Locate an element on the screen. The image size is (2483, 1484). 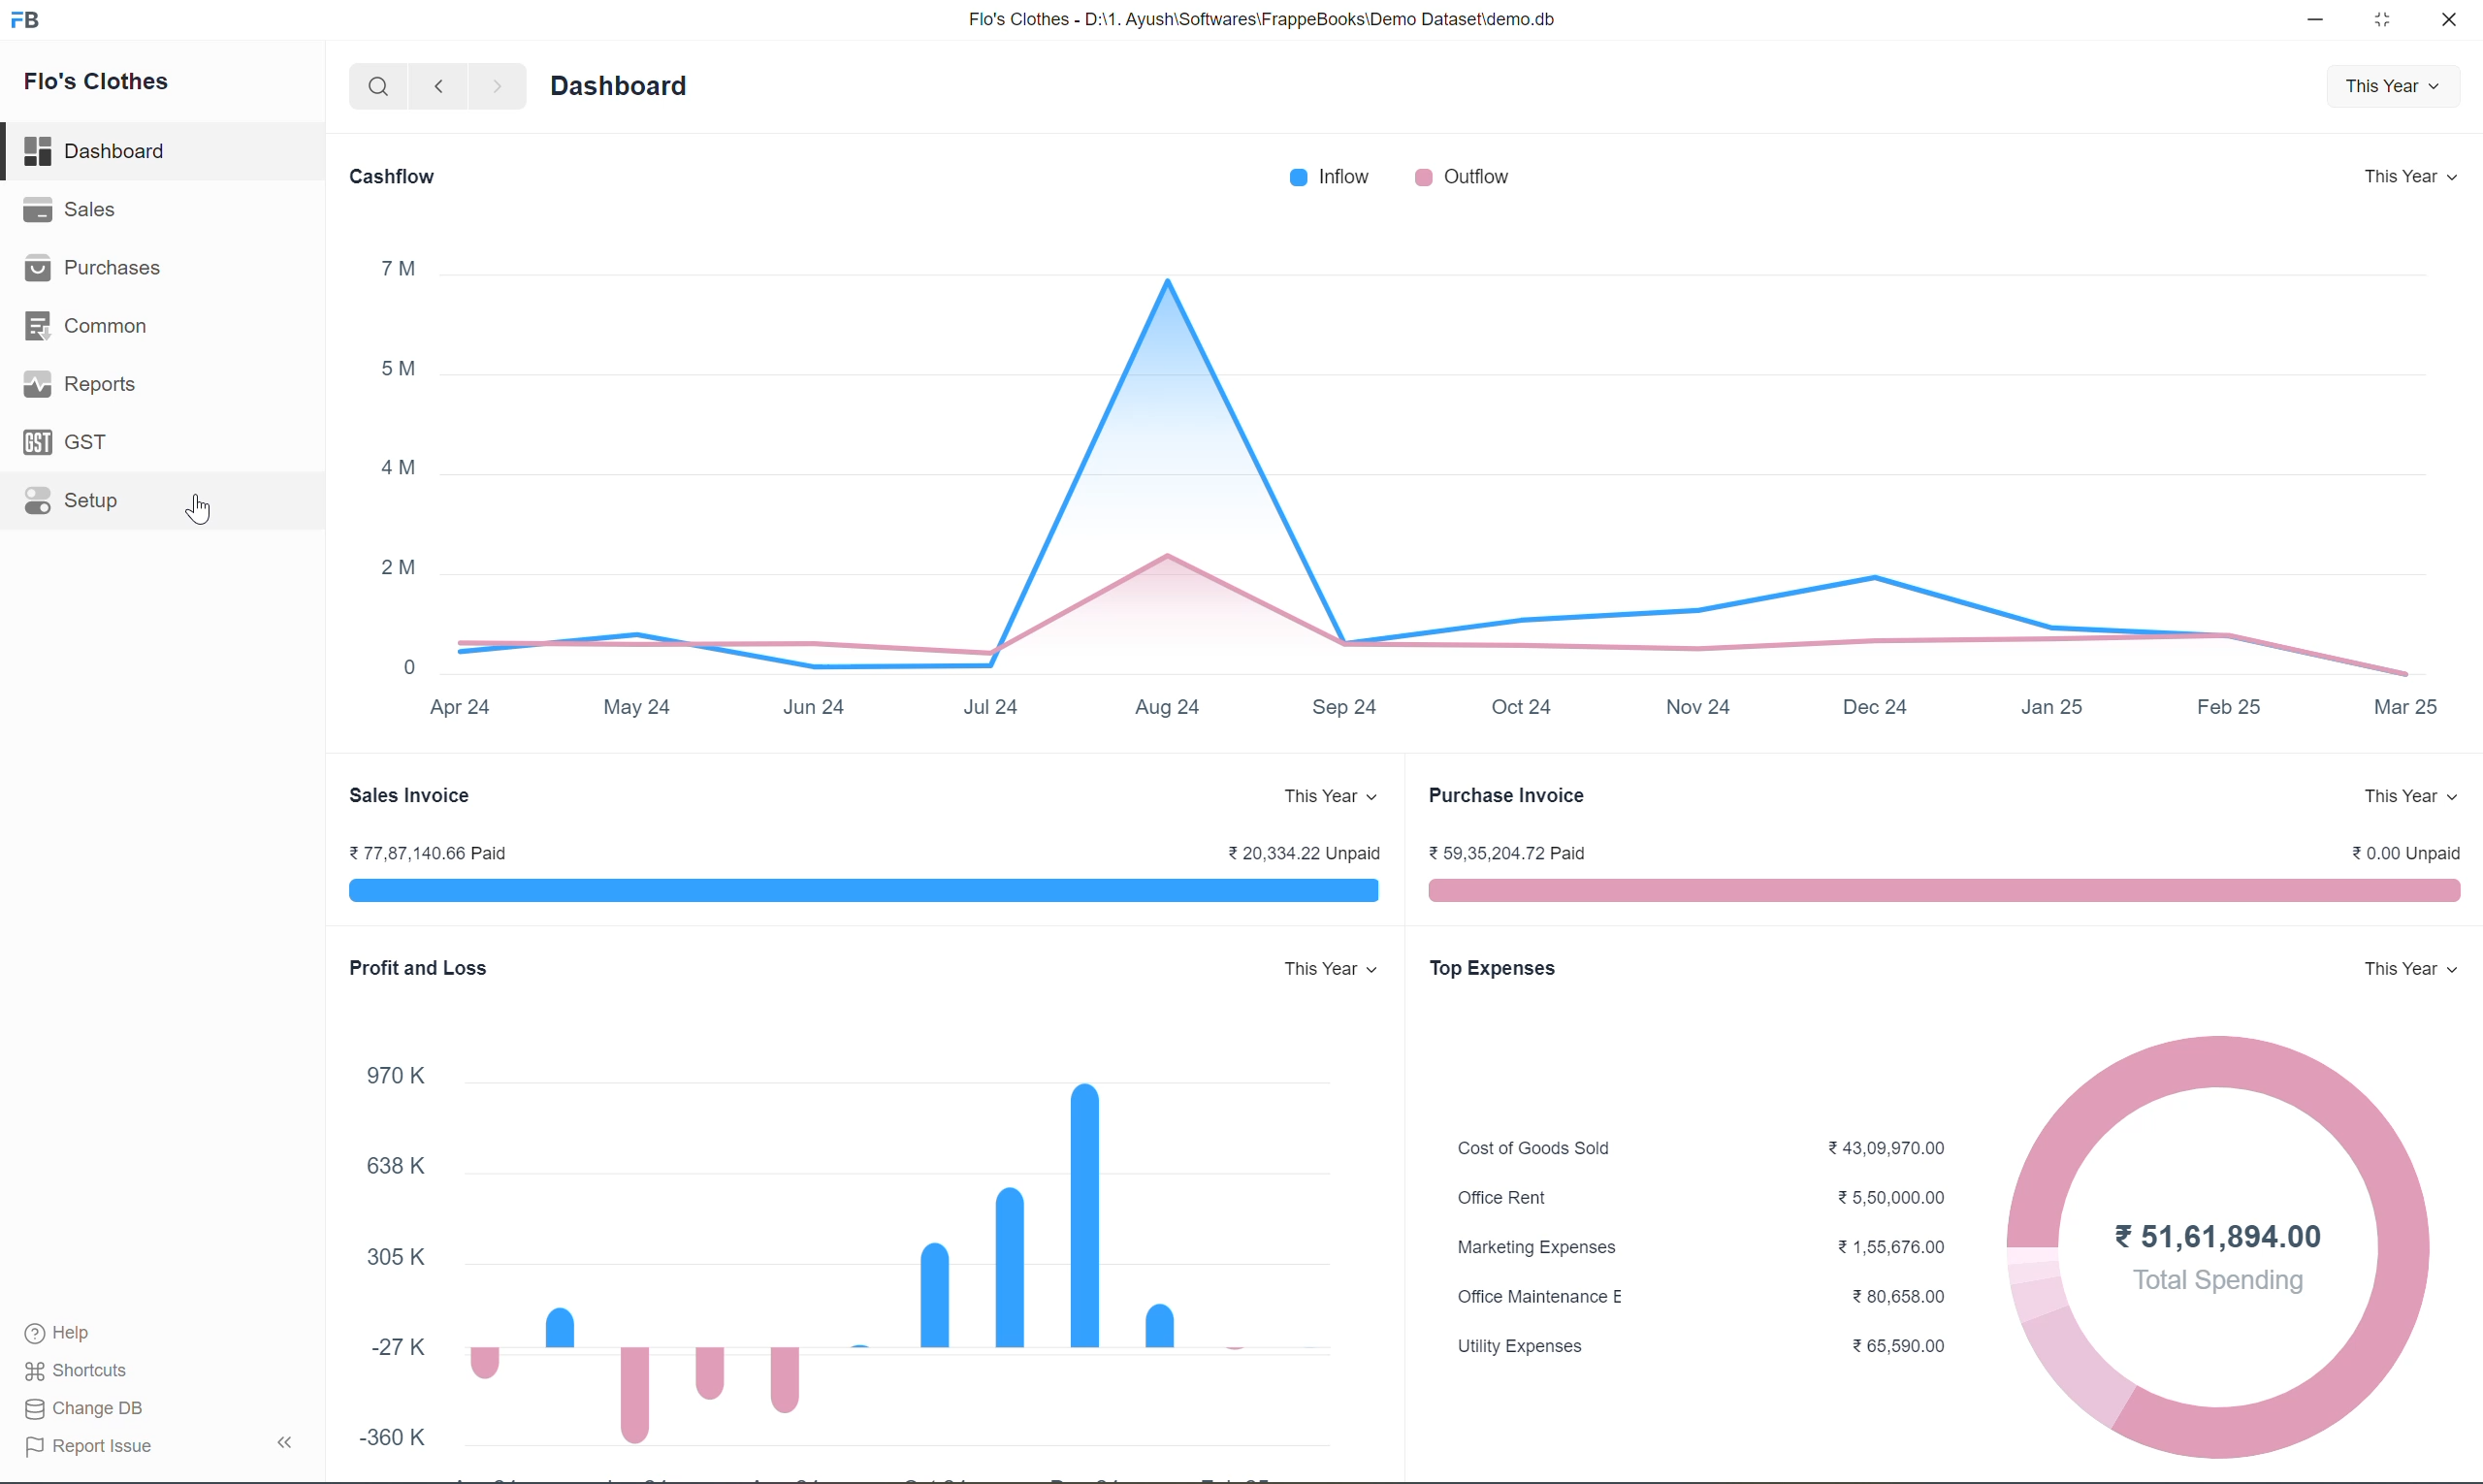
970K is located at coordinates (398, 1076).